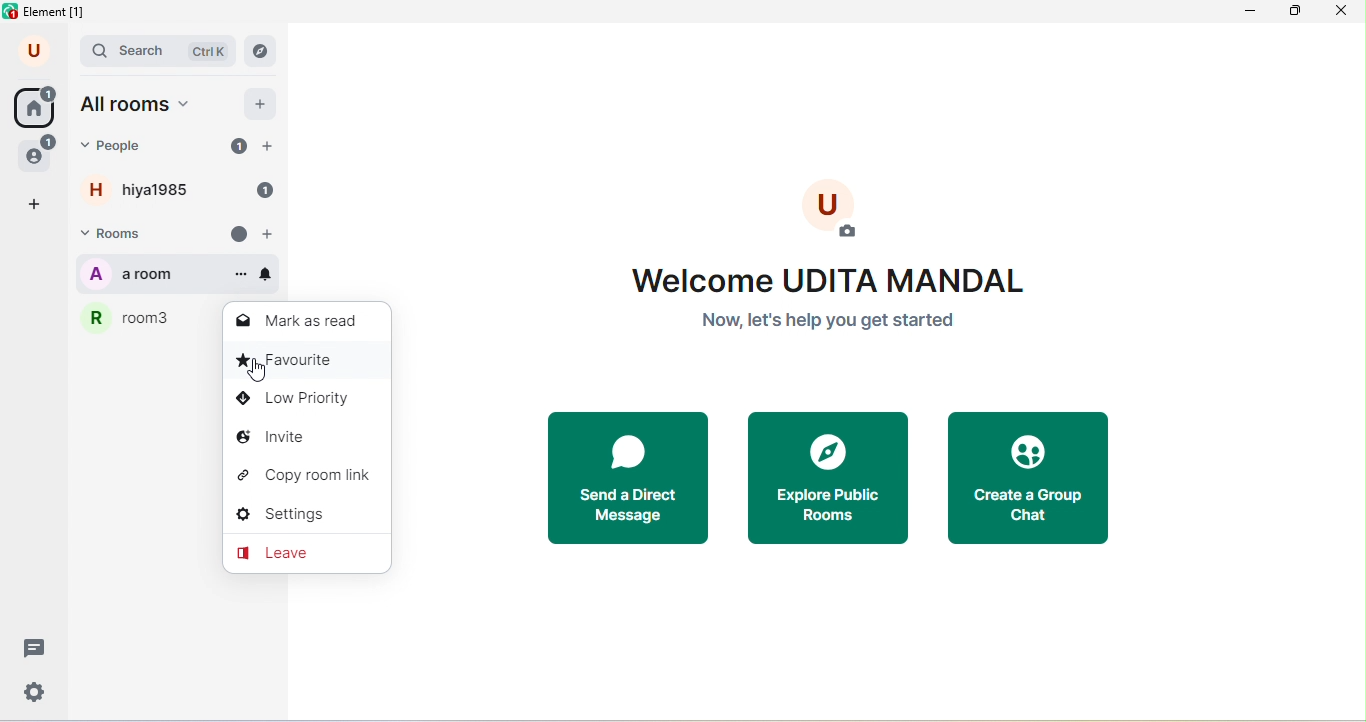 The width and height of the screenshot is (1366, 722). I want to click on favorite, so click(306, 363).